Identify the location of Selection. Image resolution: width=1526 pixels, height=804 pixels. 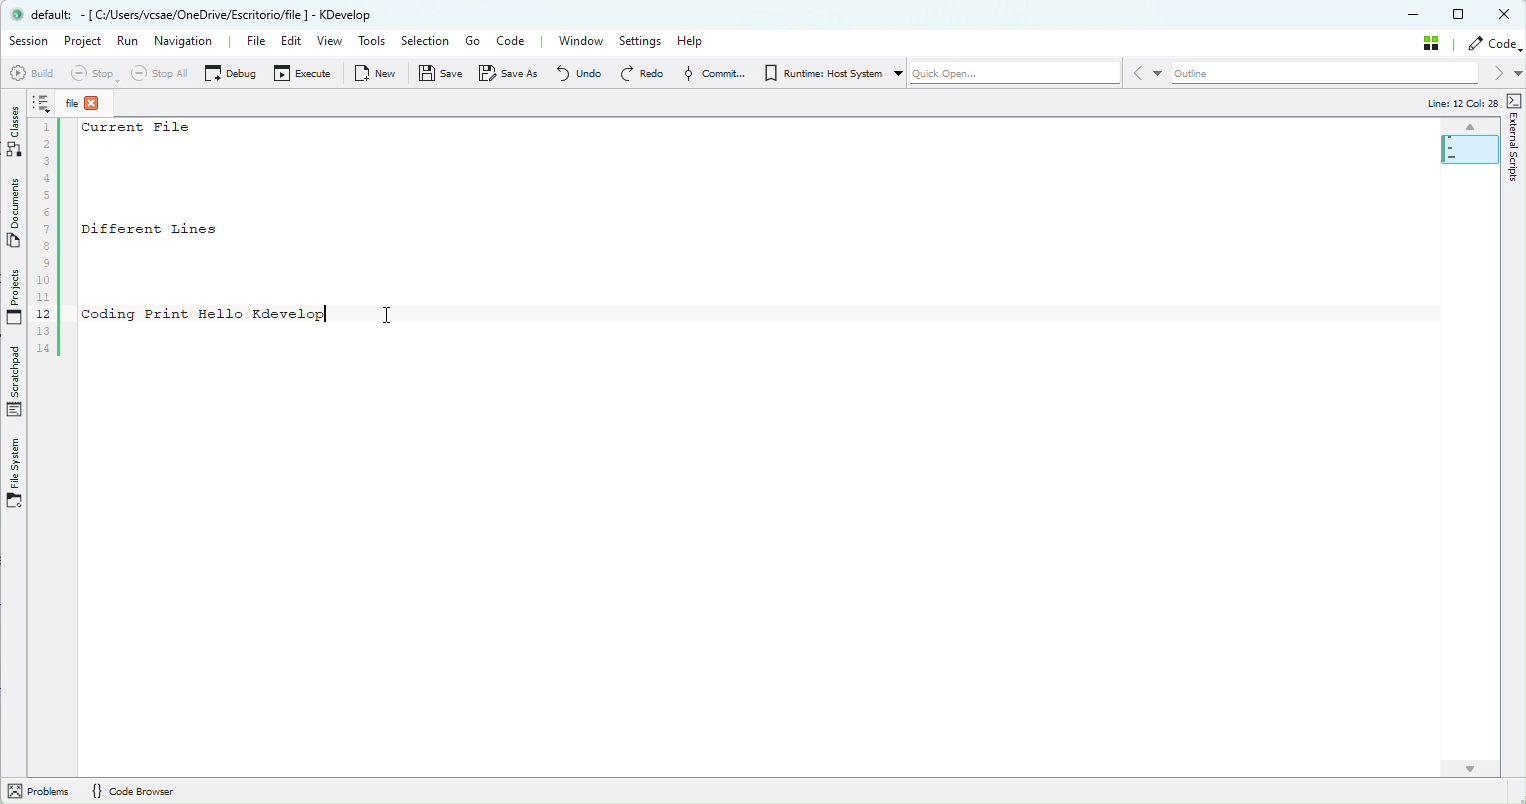
(427, 41).